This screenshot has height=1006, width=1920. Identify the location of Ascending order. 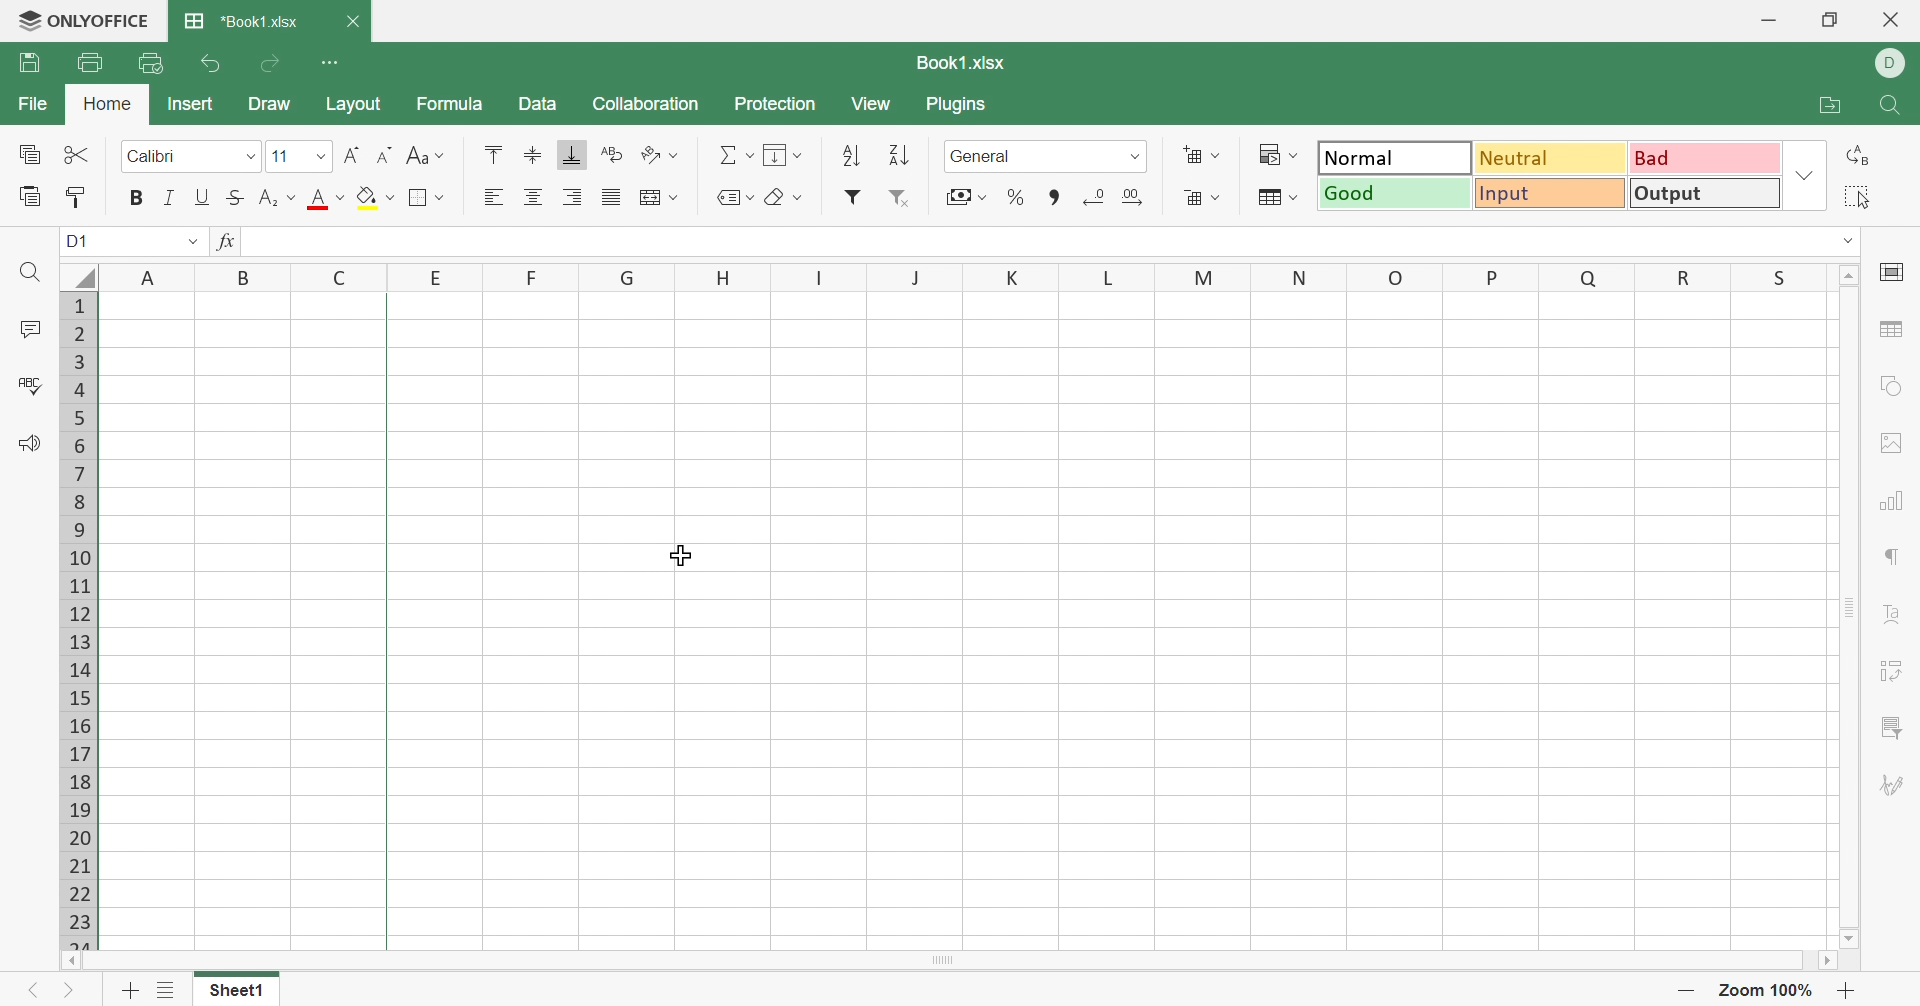
(852, 154).